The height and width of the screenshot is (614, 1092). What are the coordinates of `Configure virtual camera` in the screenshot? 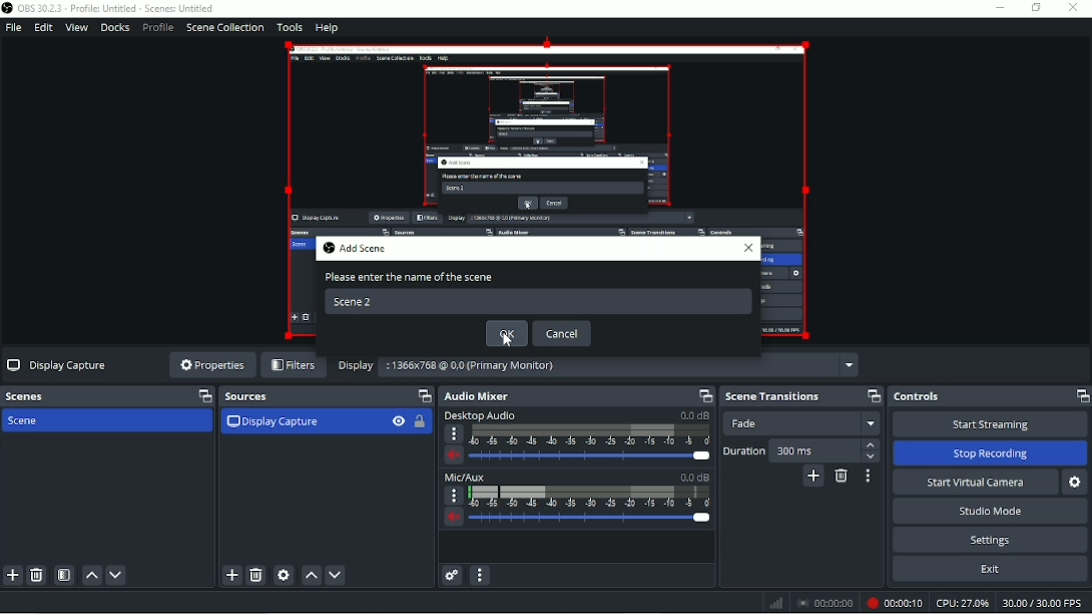 It's located at (1076, 483).